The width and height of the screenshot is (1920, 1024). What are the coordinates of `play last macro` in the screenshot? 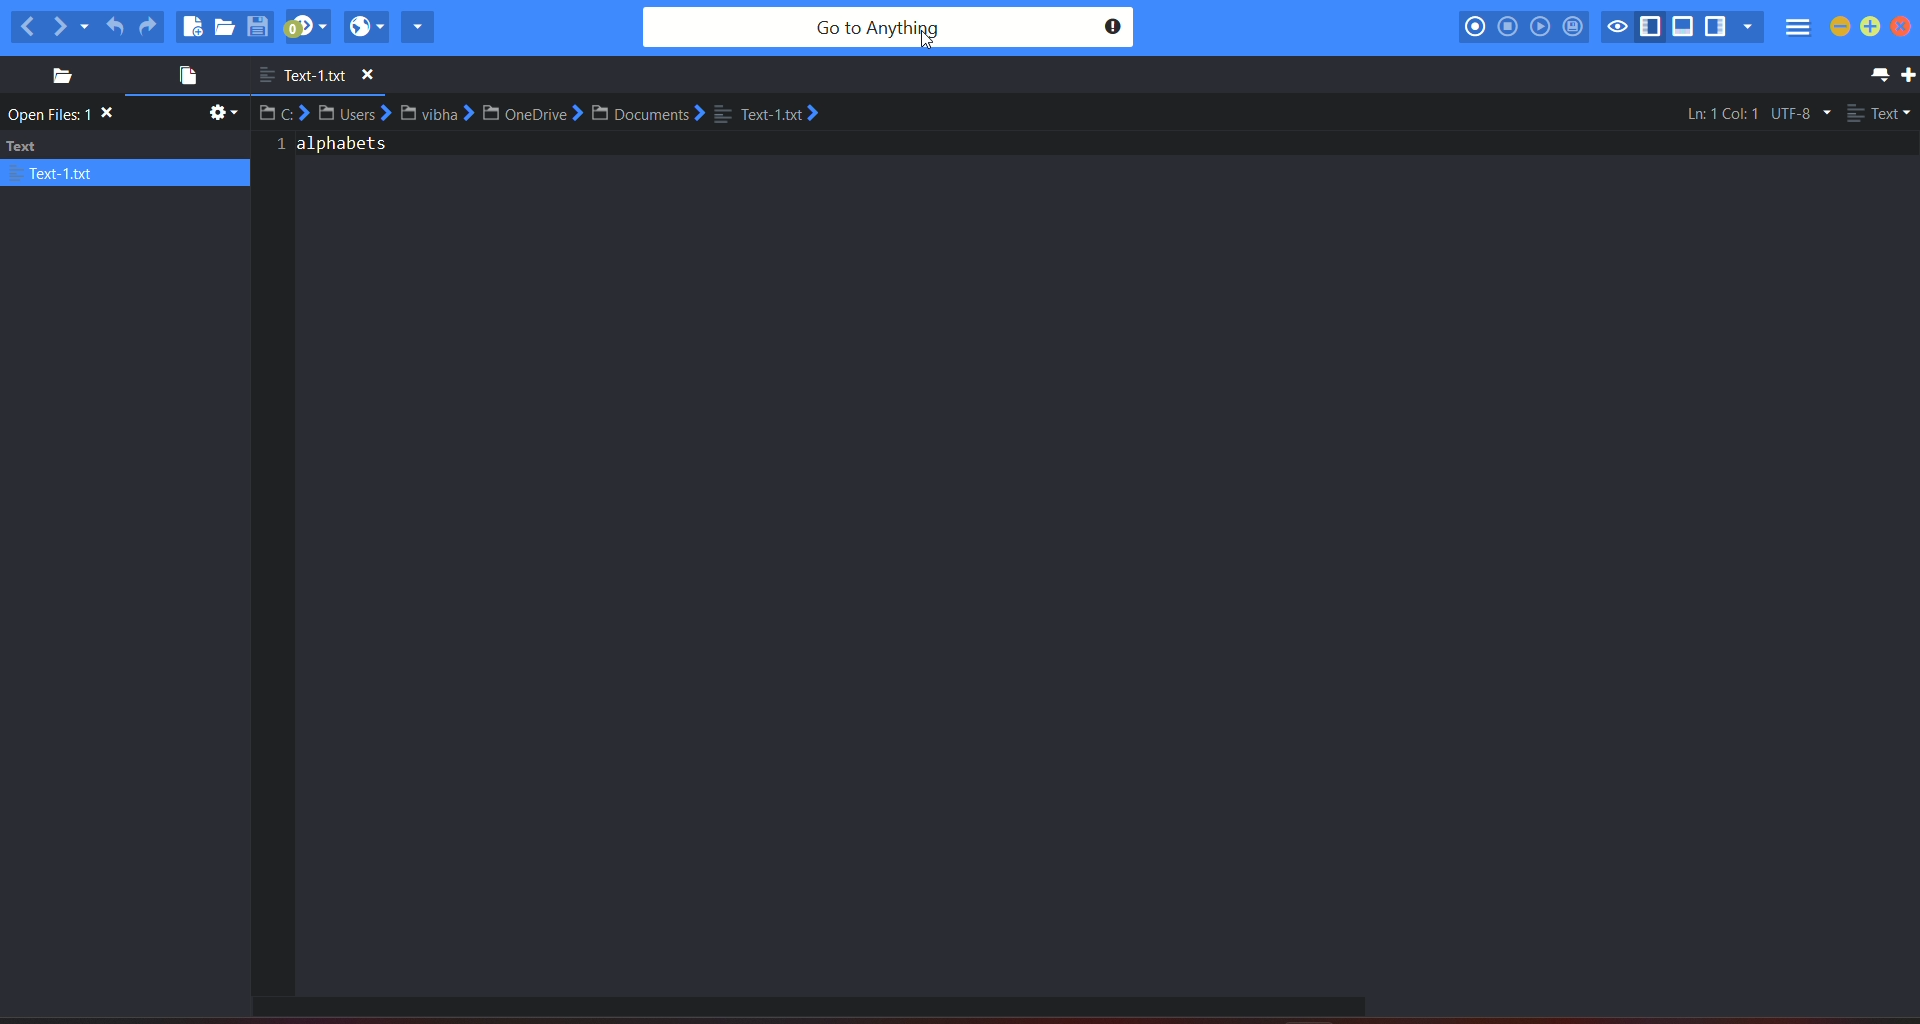 It's located at (1541, 27).